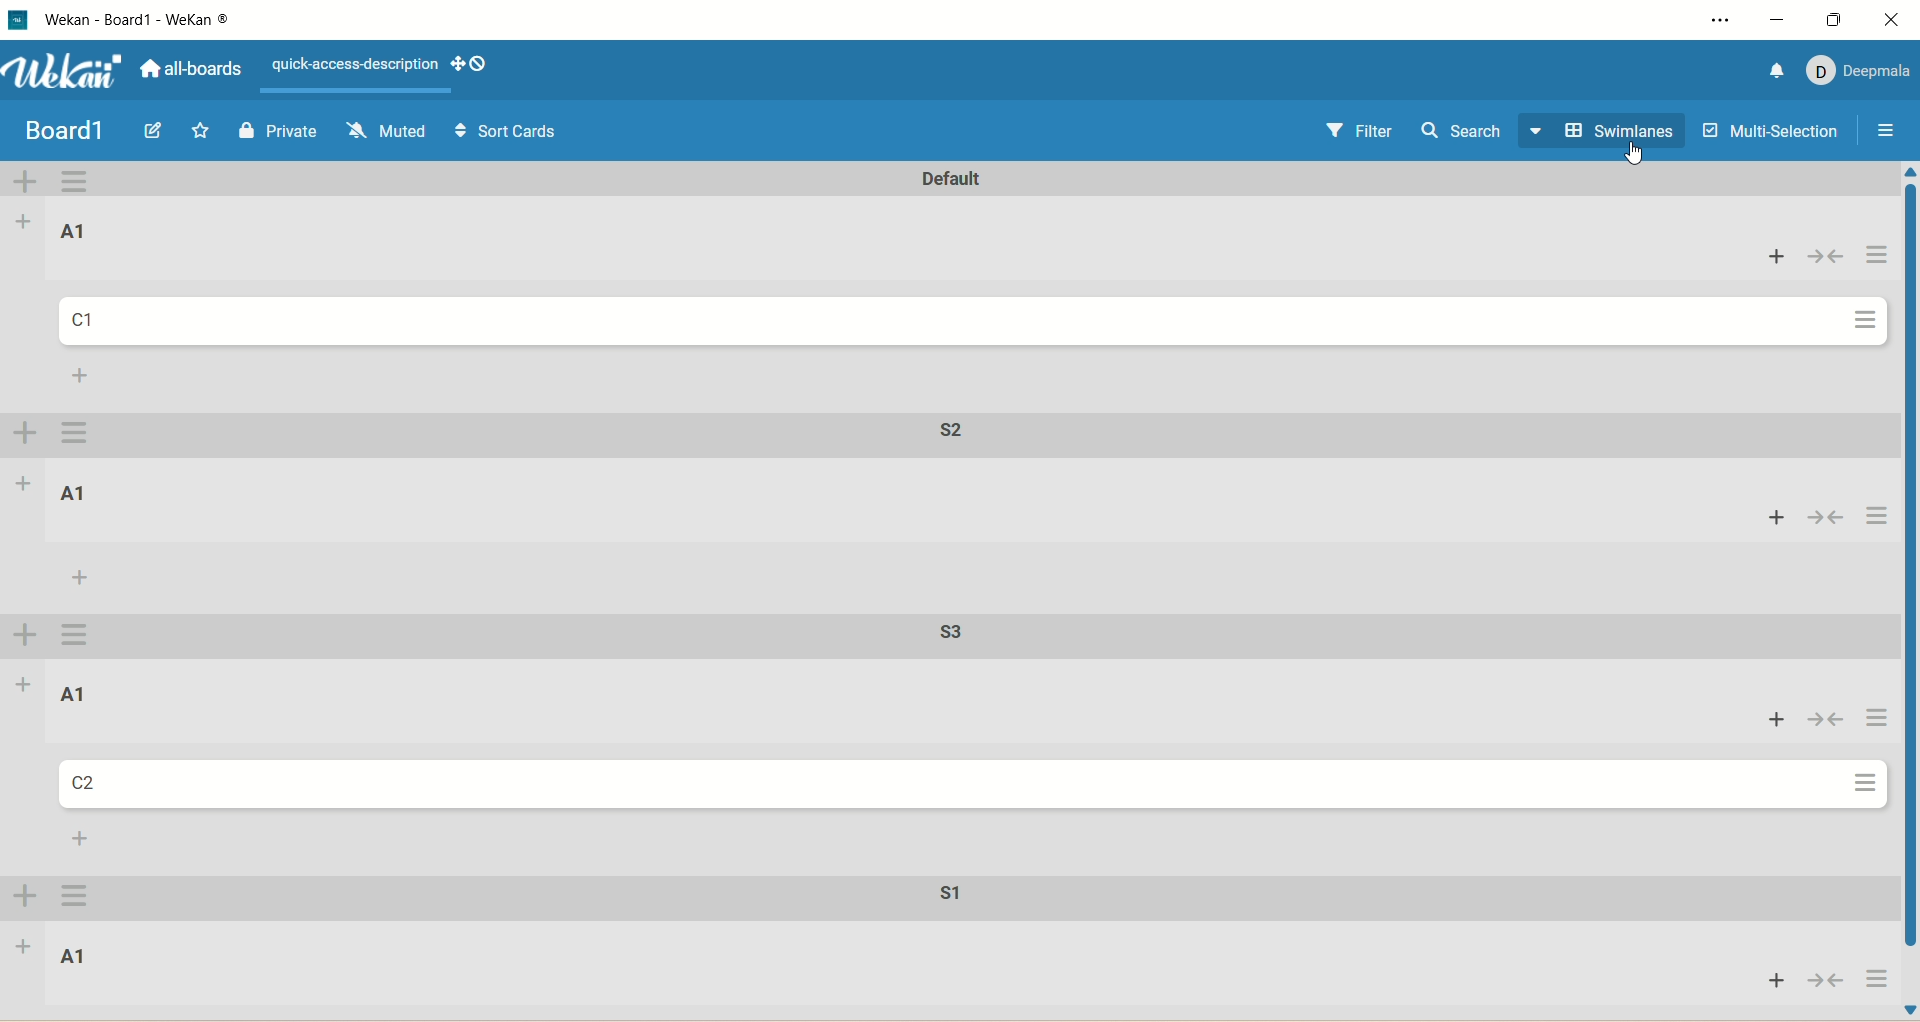 The width and height of the screenshot is (1920, 1022). I want to click on swimlane title, so click(937, 902).